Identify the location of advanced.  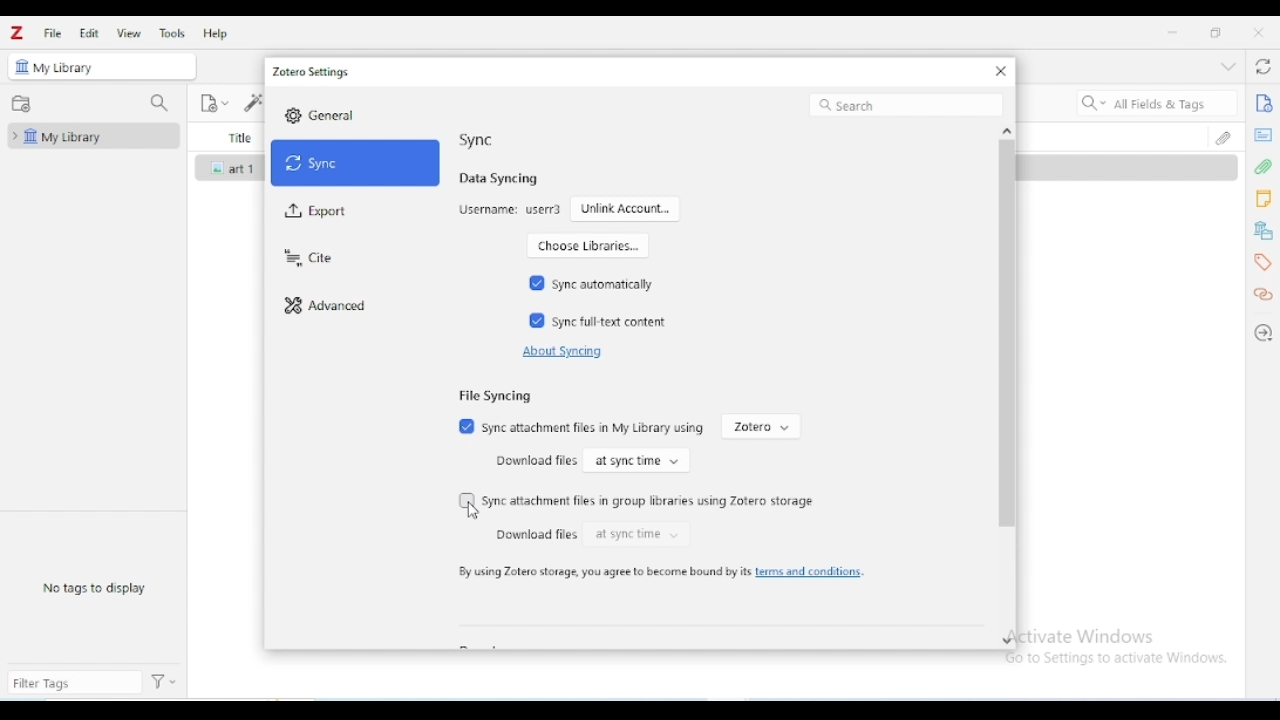
(326, 307).